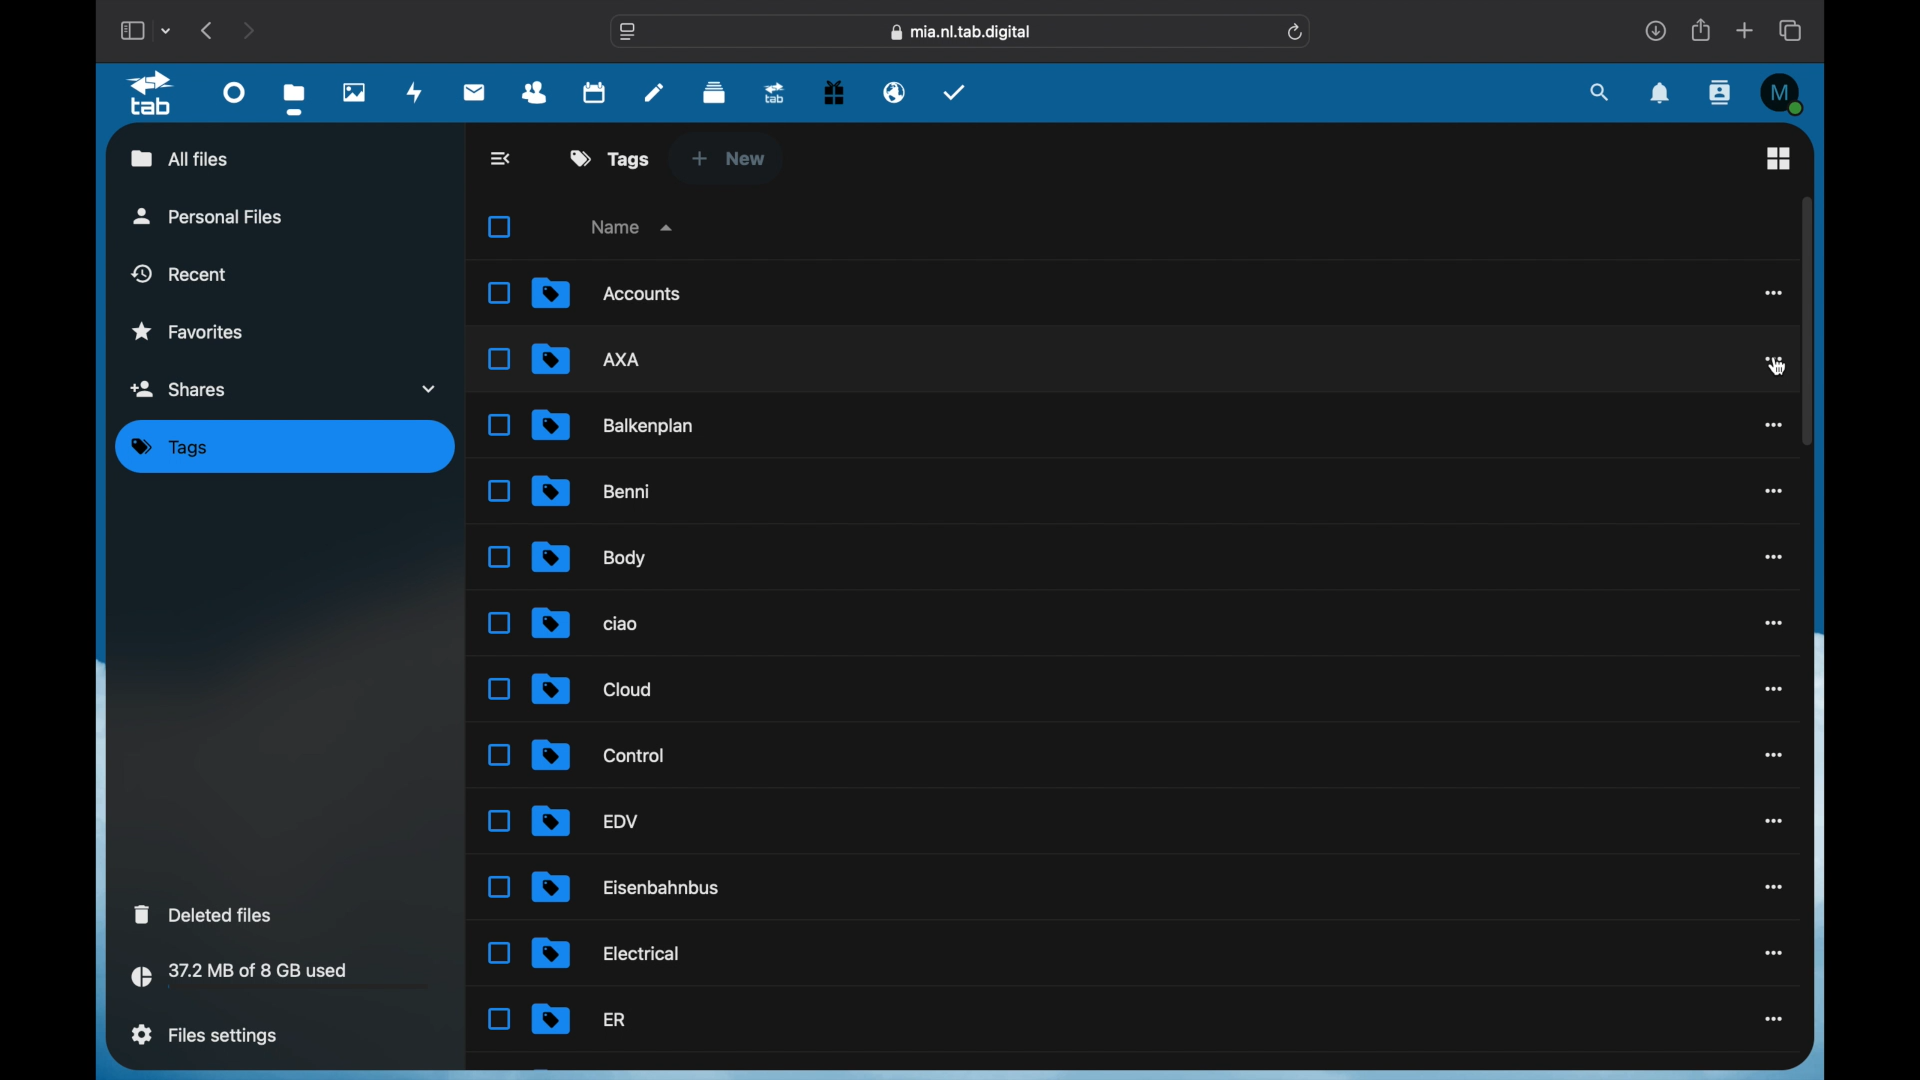 Image resolution: width=1920 pixels, height=1080 pixels. Describe the element at coordinates (498, 821) in the screenshot. I see `Unselected Checkbox` at that location.